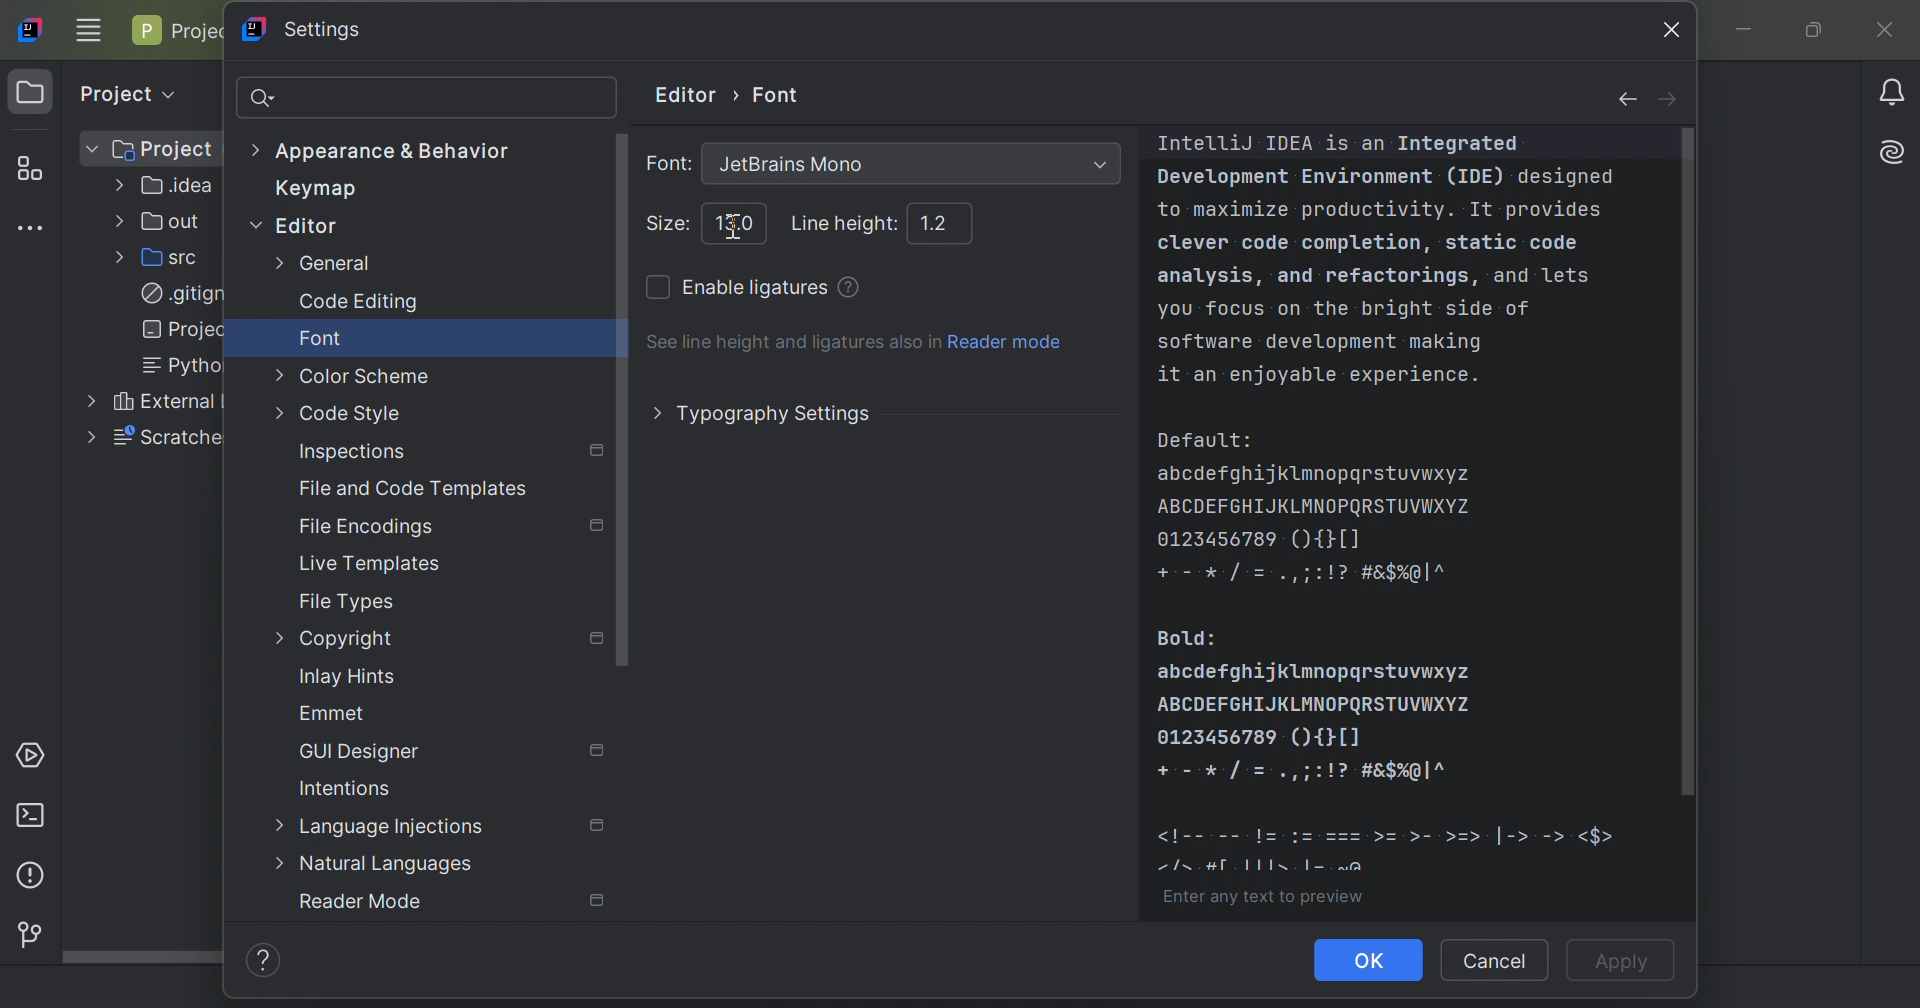  Describe the element at coordinates (850, 286) in the screenshot. I see `Use several characters as a single ligature. Ligatures enhance code readability. Use the section below to preview the changes.` at that location.